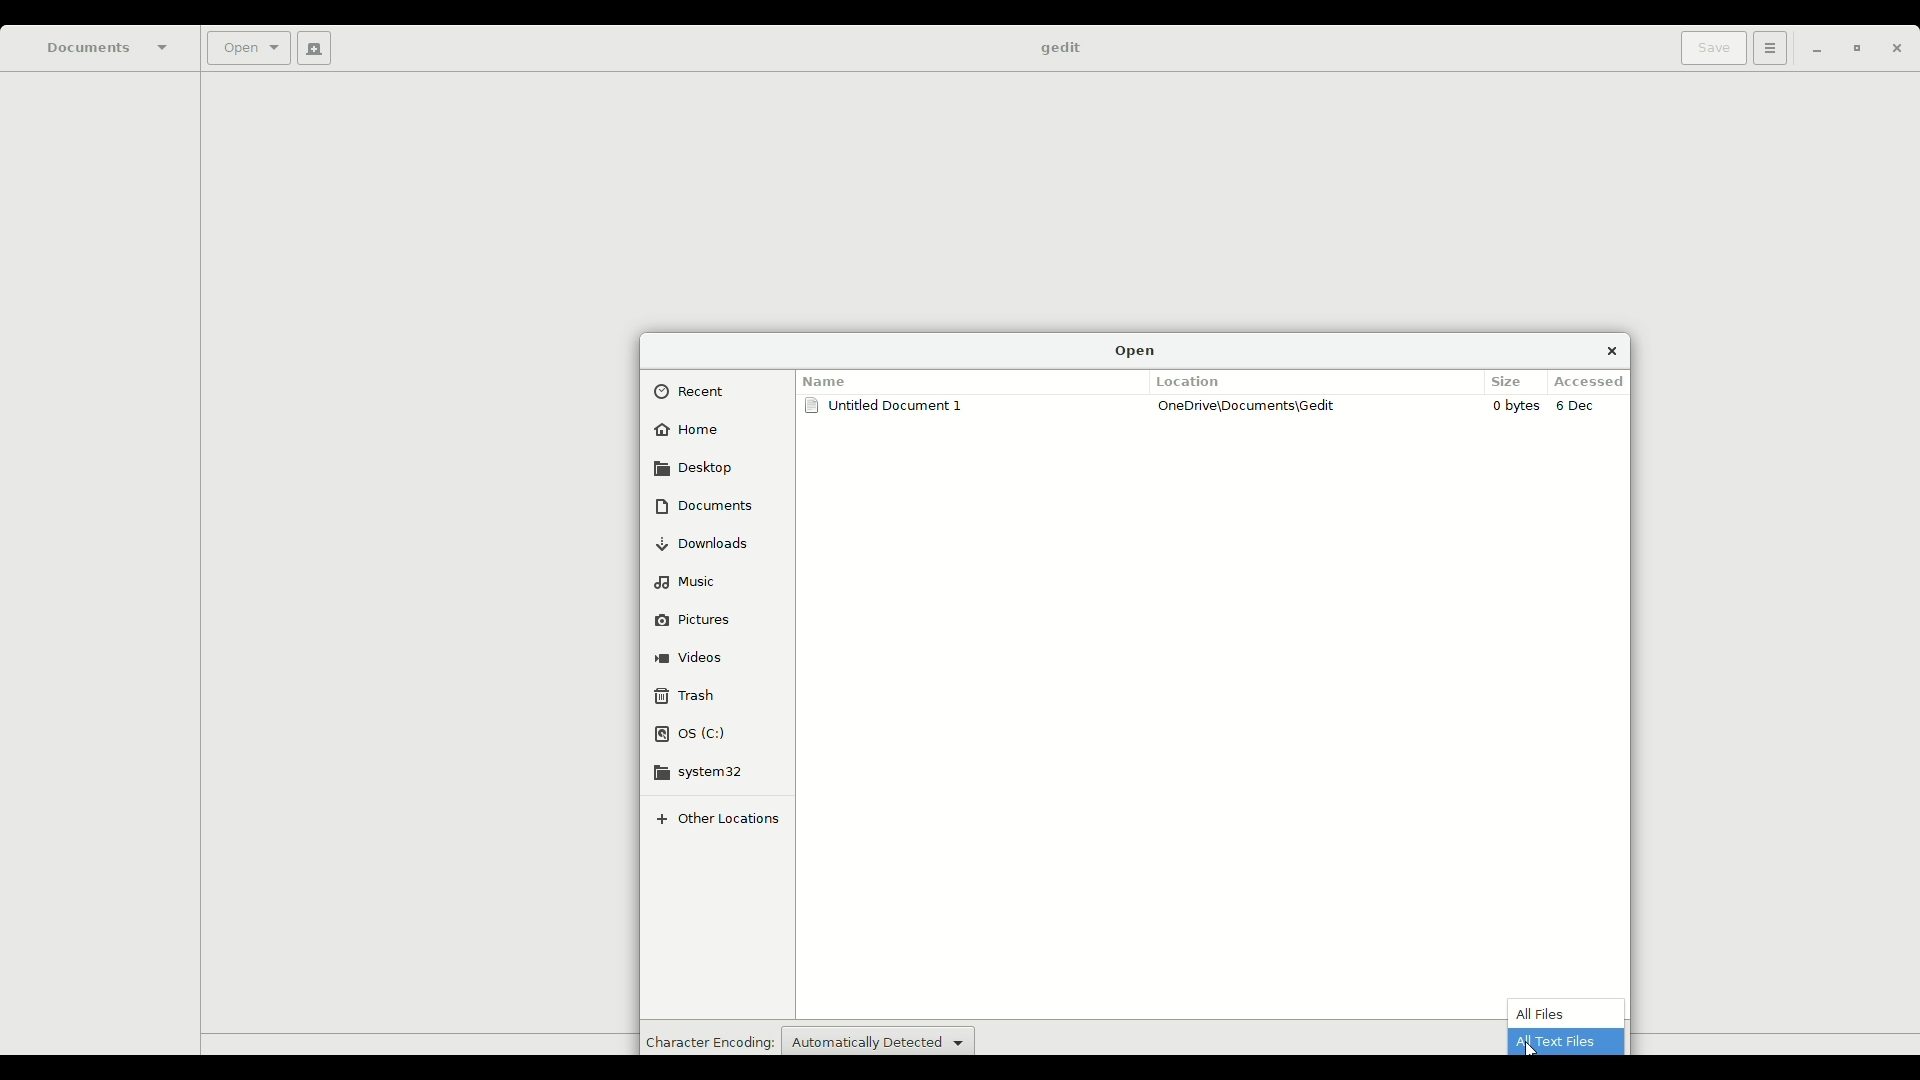 The height and width of the screenshot is (1080, 1920). I want to click on Trash, so click(686, 695).